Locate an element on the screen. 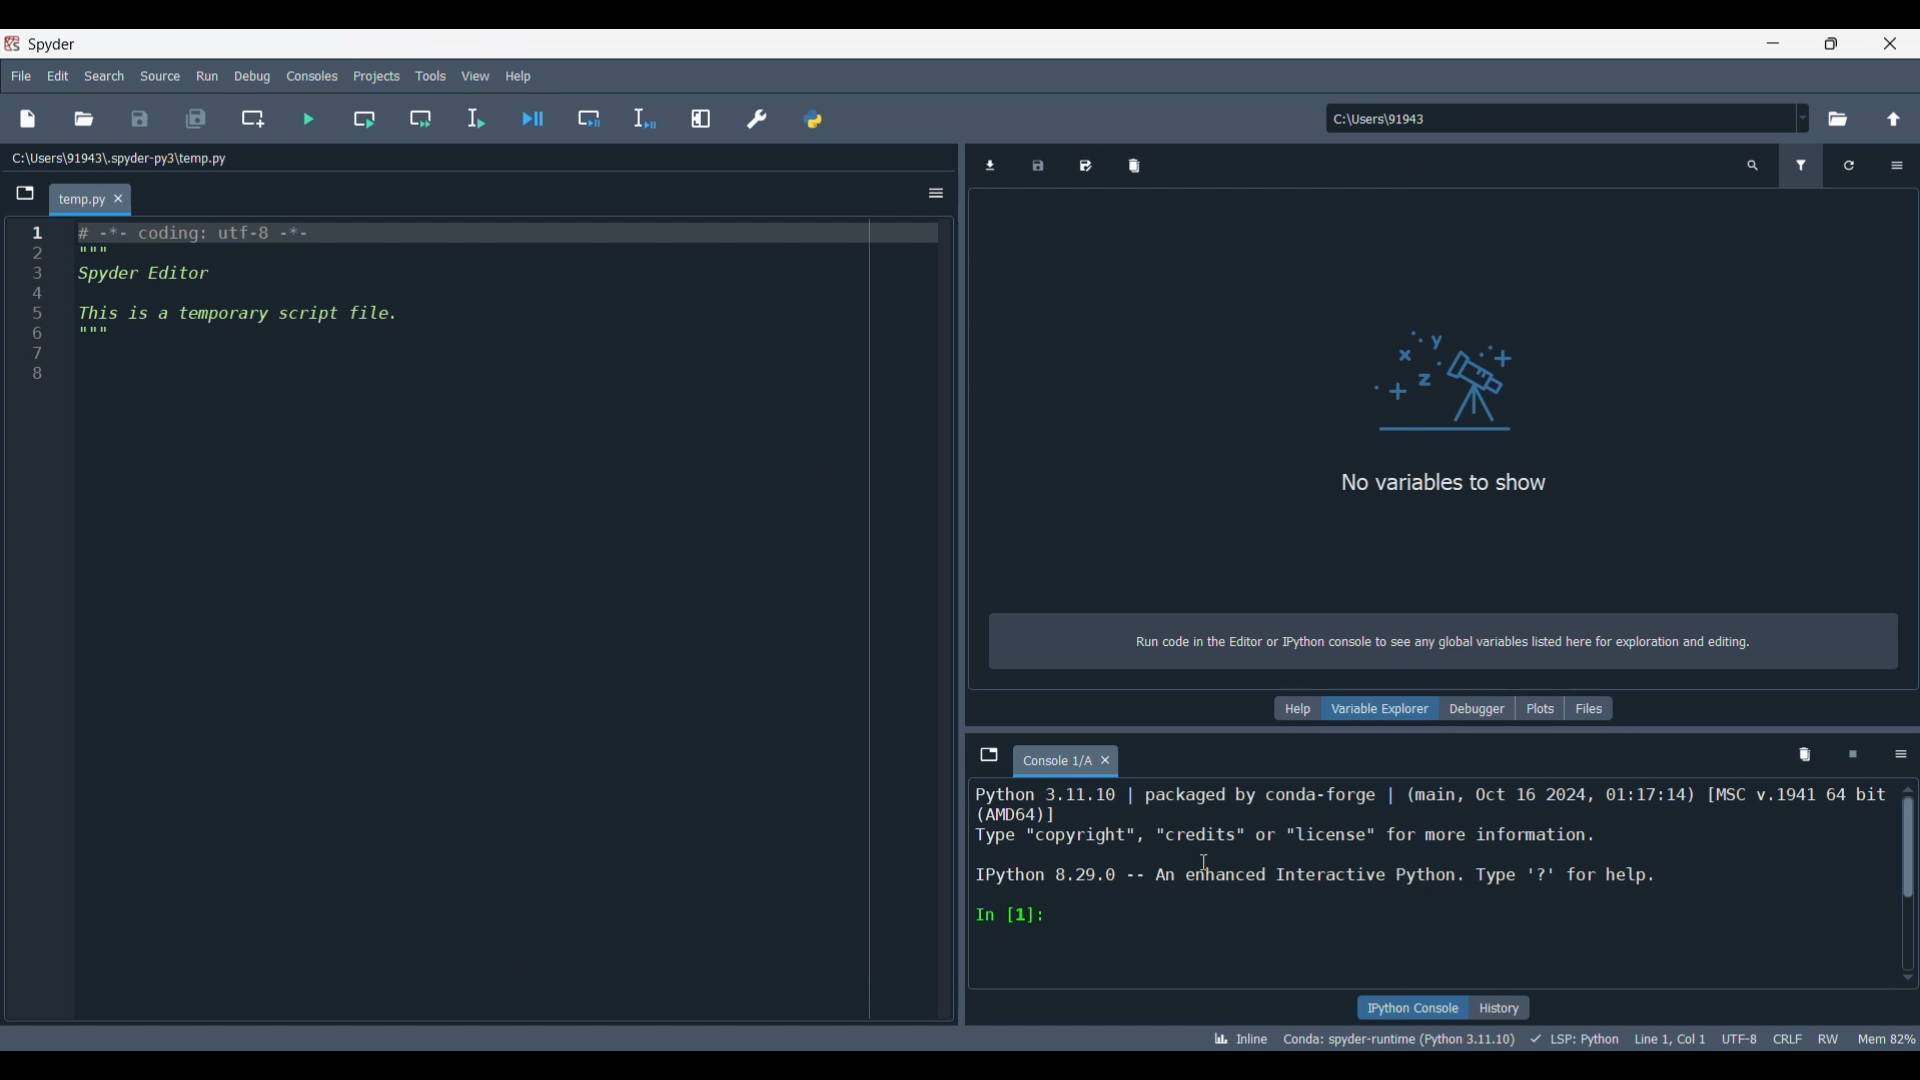 The height and width of the screenshot is (1080, 1920). View menu is located at coordinates (477, 76).